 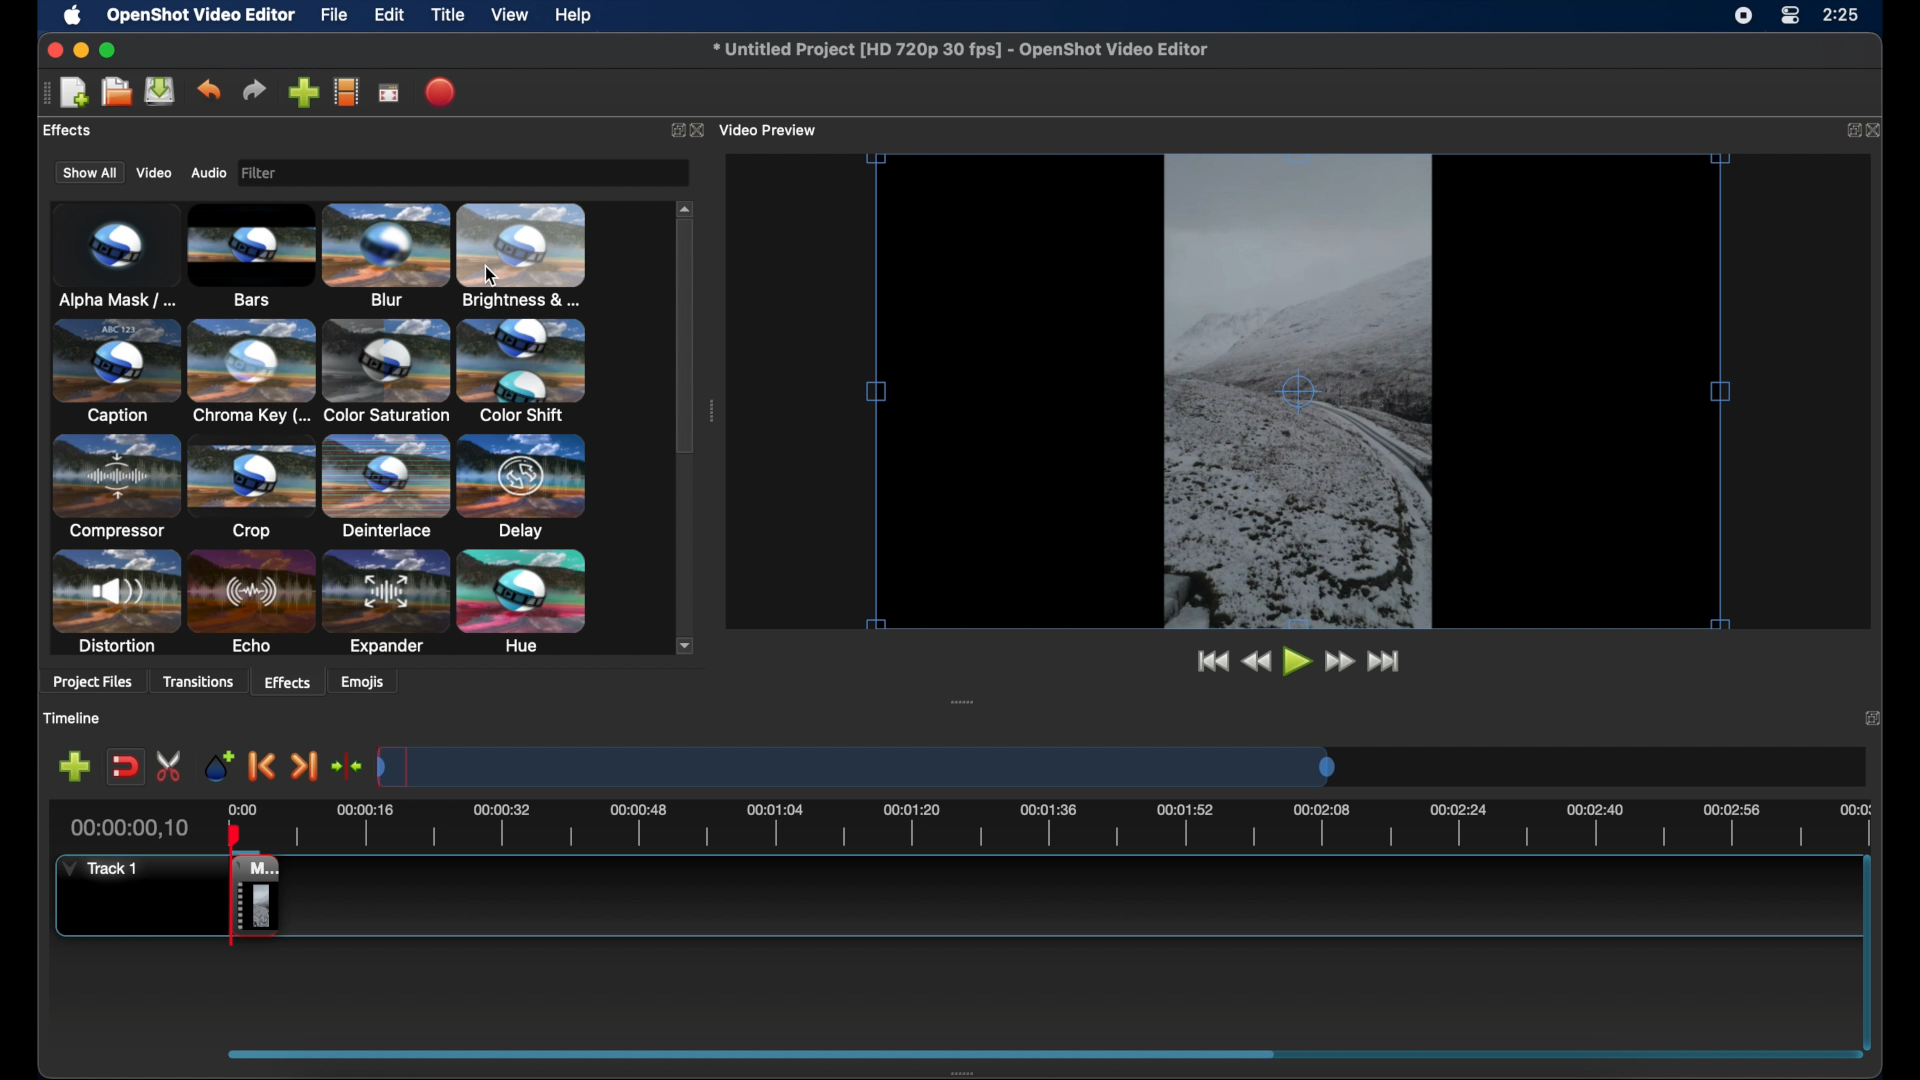 What do you see at coordinates (1081, 826) in the screenshot?
I see `timeline scale` at bounding box center [1081, 826].